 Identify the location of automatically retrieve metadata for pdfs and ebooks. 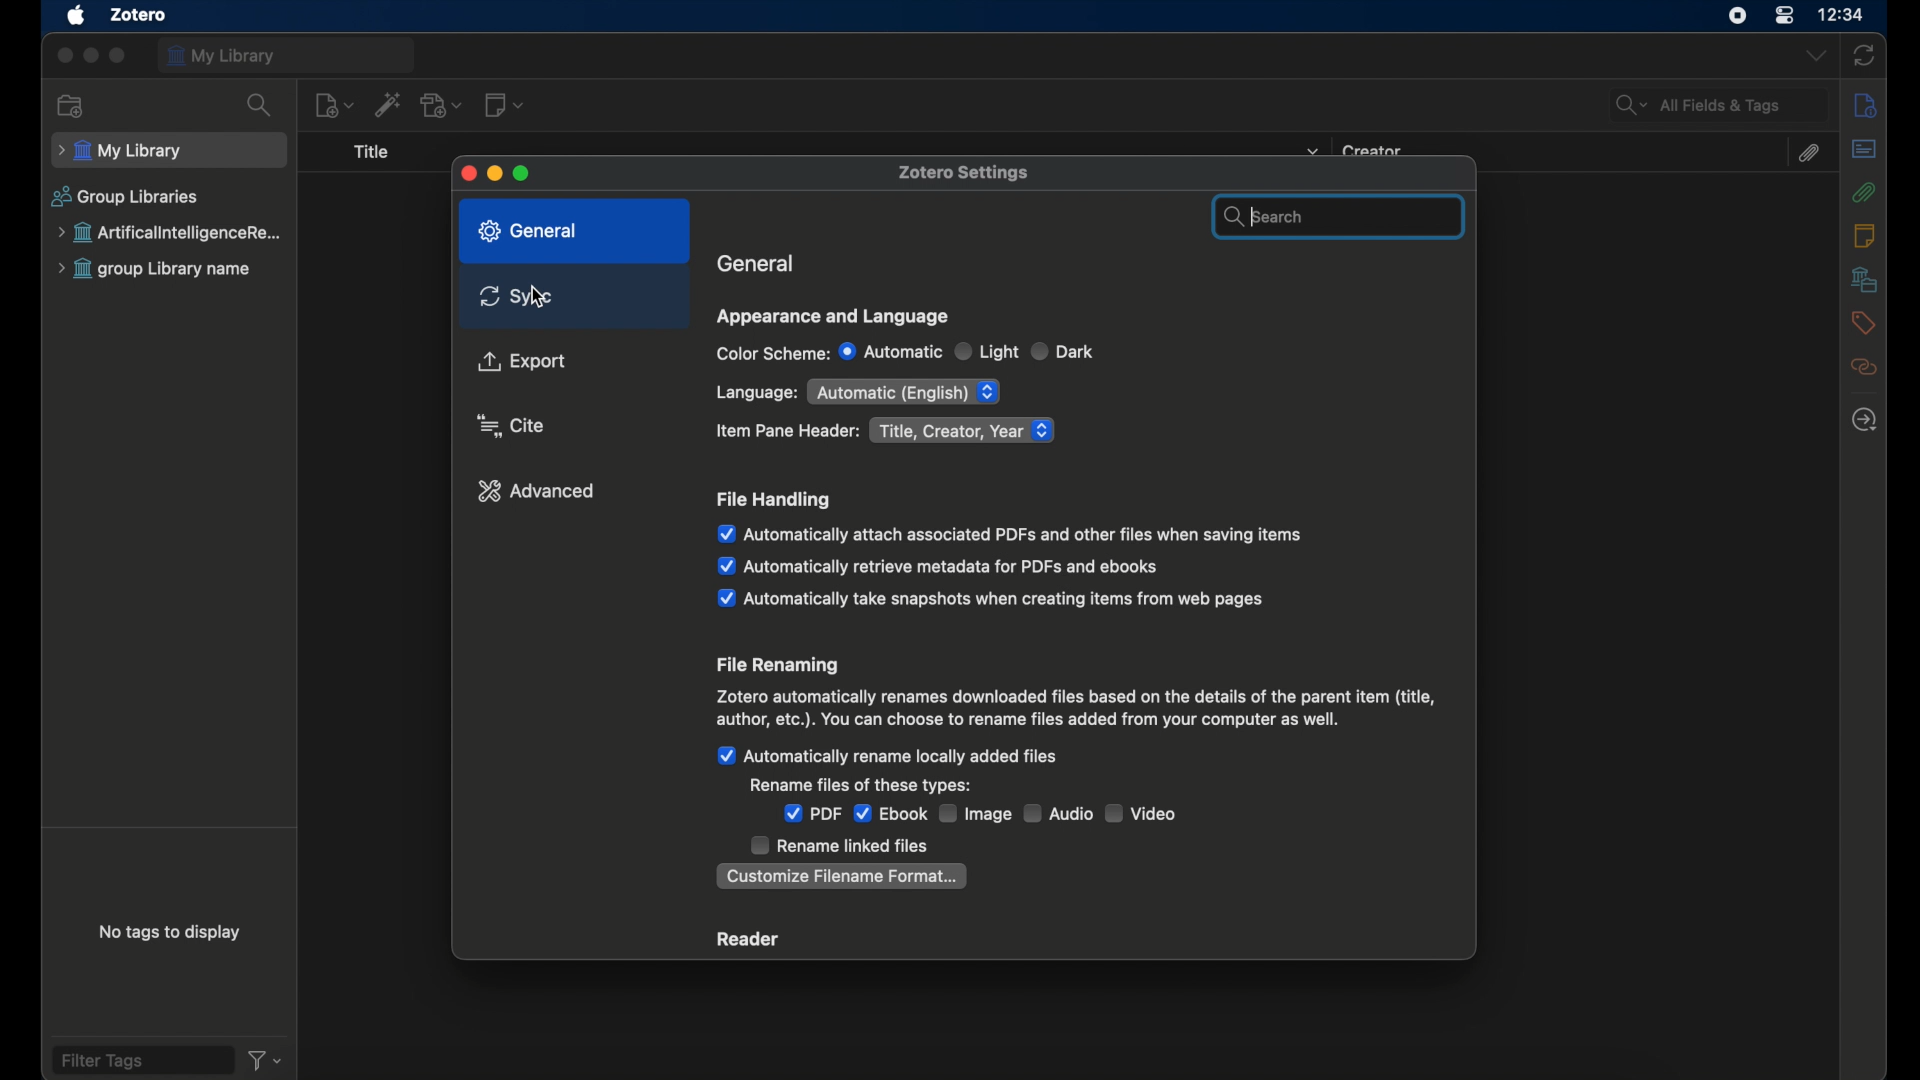
(937, 566).